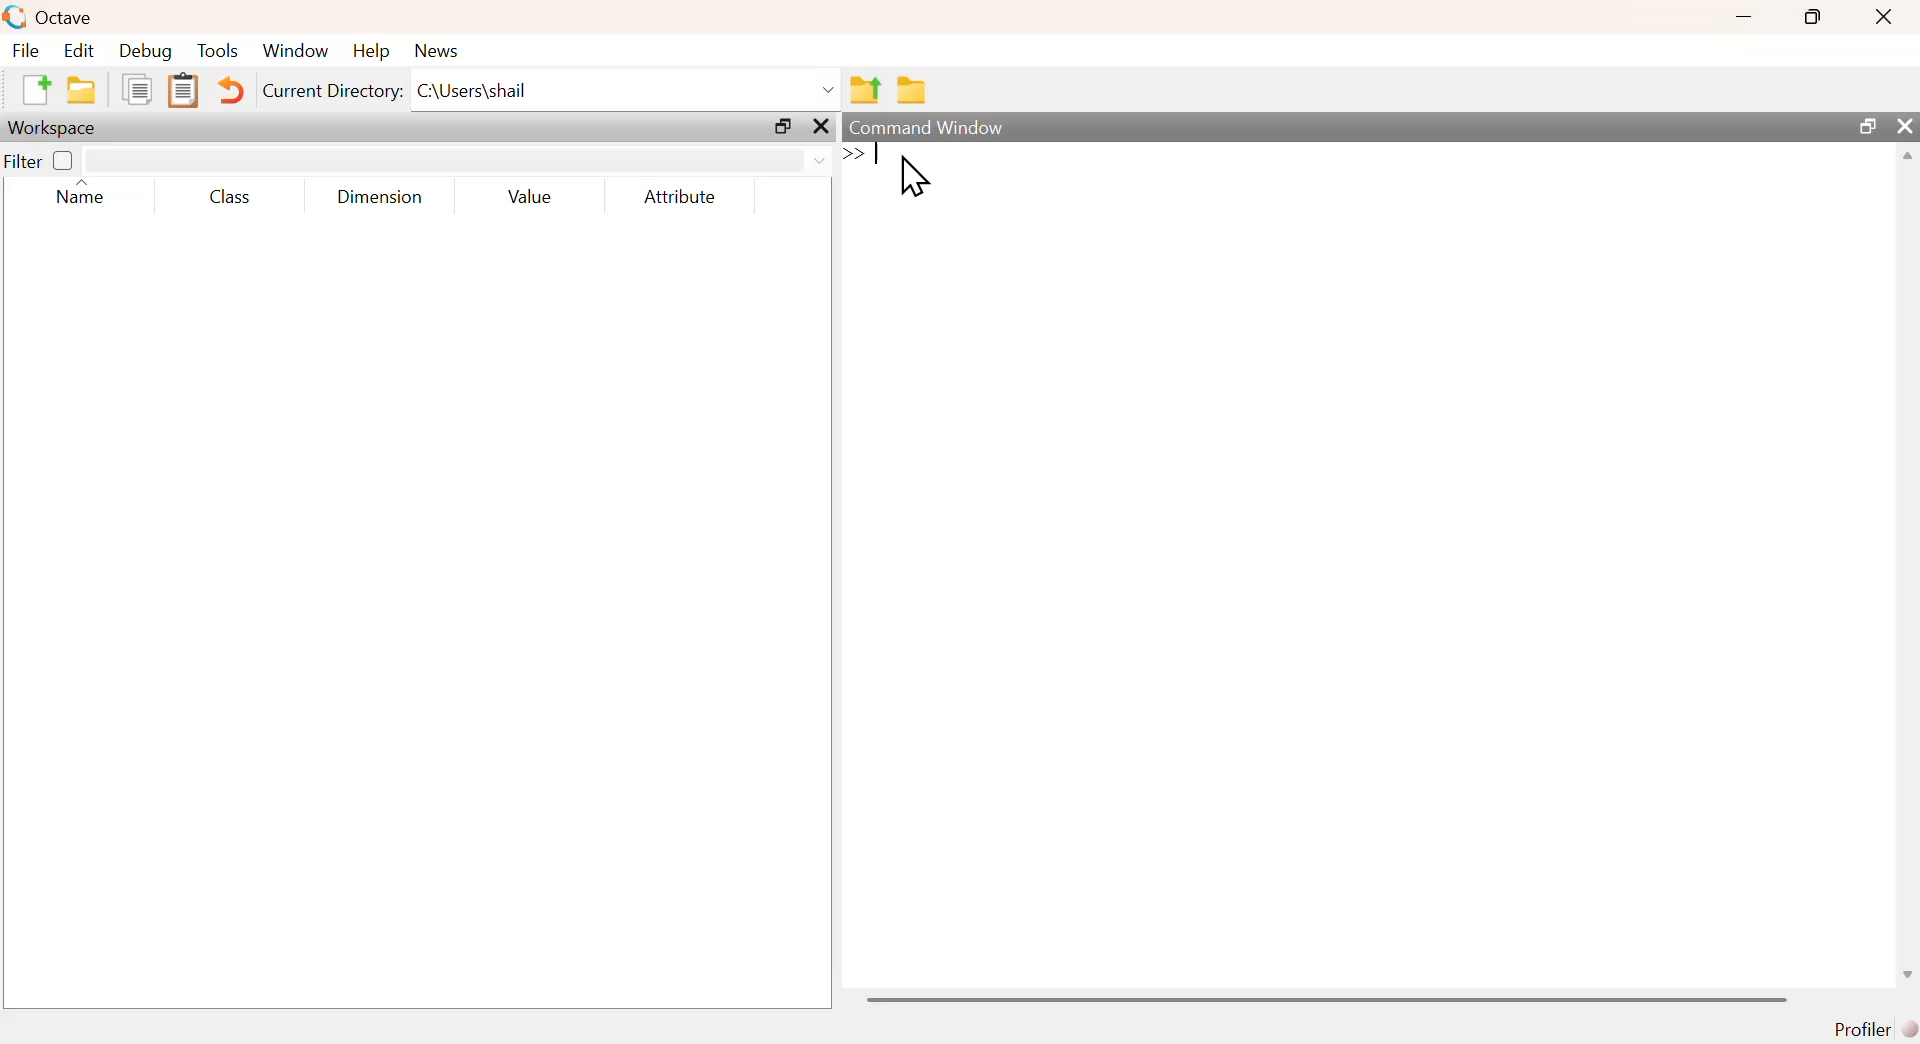 The height and width of the screenshot is (1044, 1920). I want to click on Debug, so click(145, 51).